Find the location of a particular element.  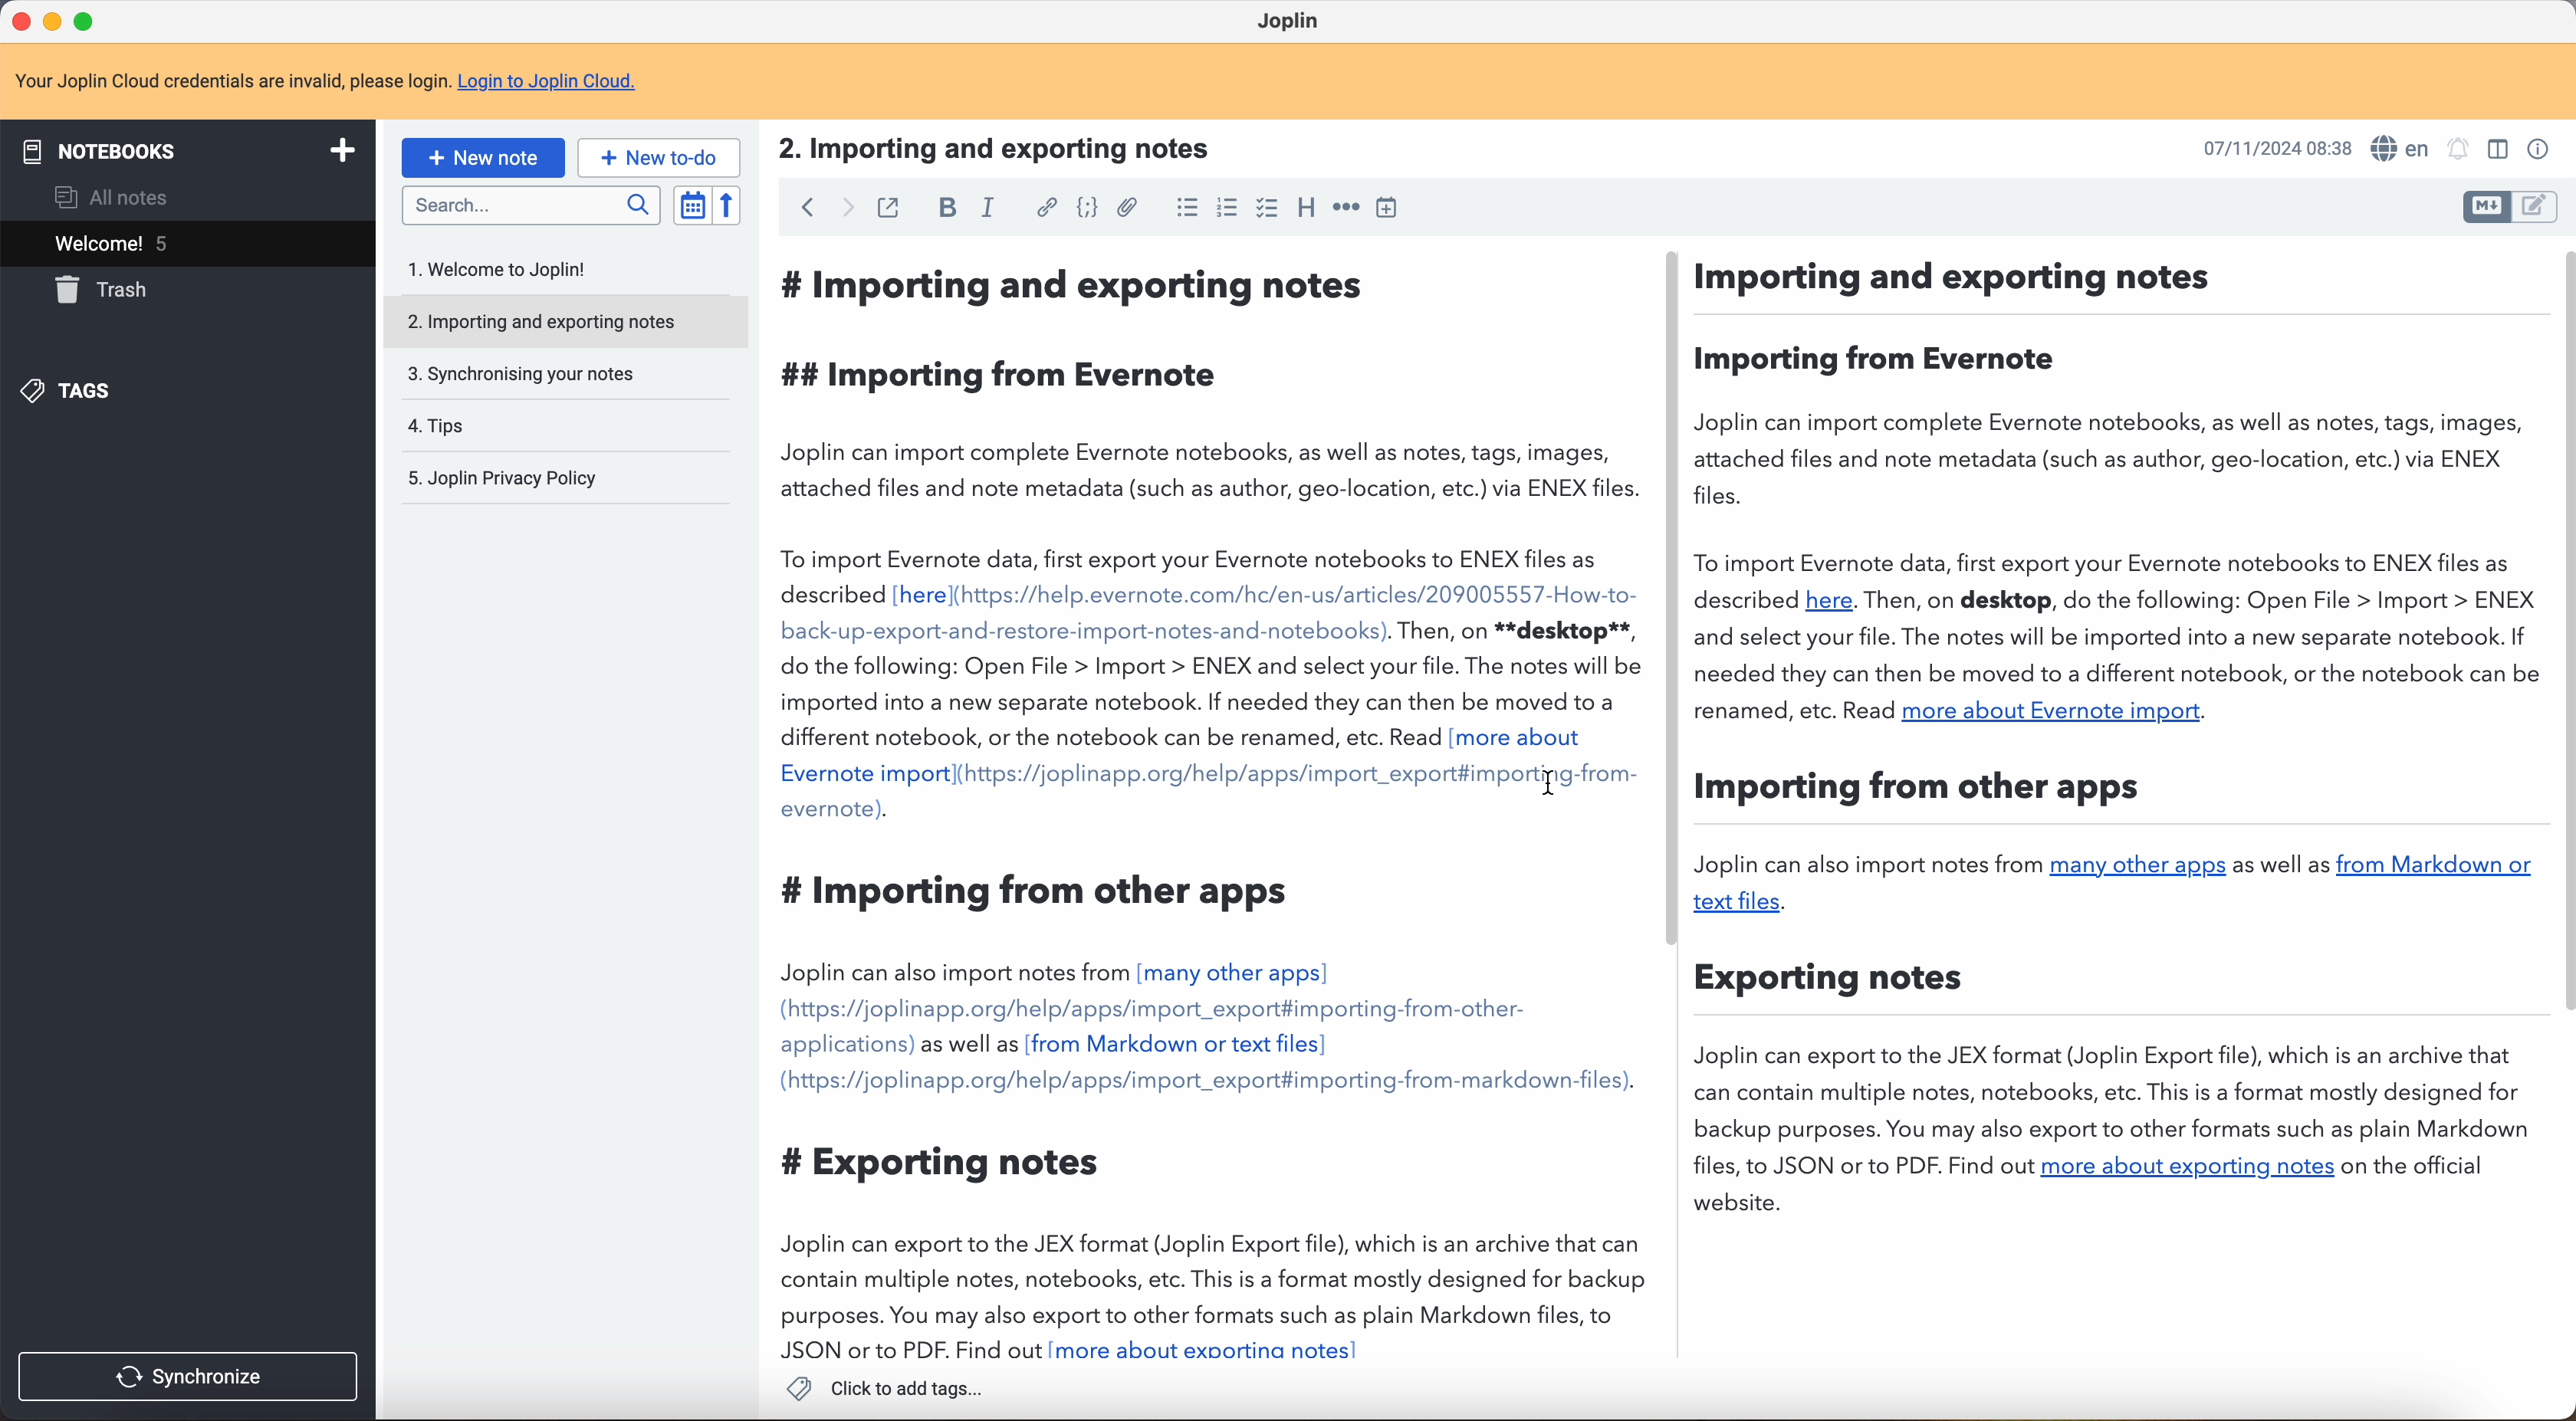

foward is located at coordinates (842, 209).